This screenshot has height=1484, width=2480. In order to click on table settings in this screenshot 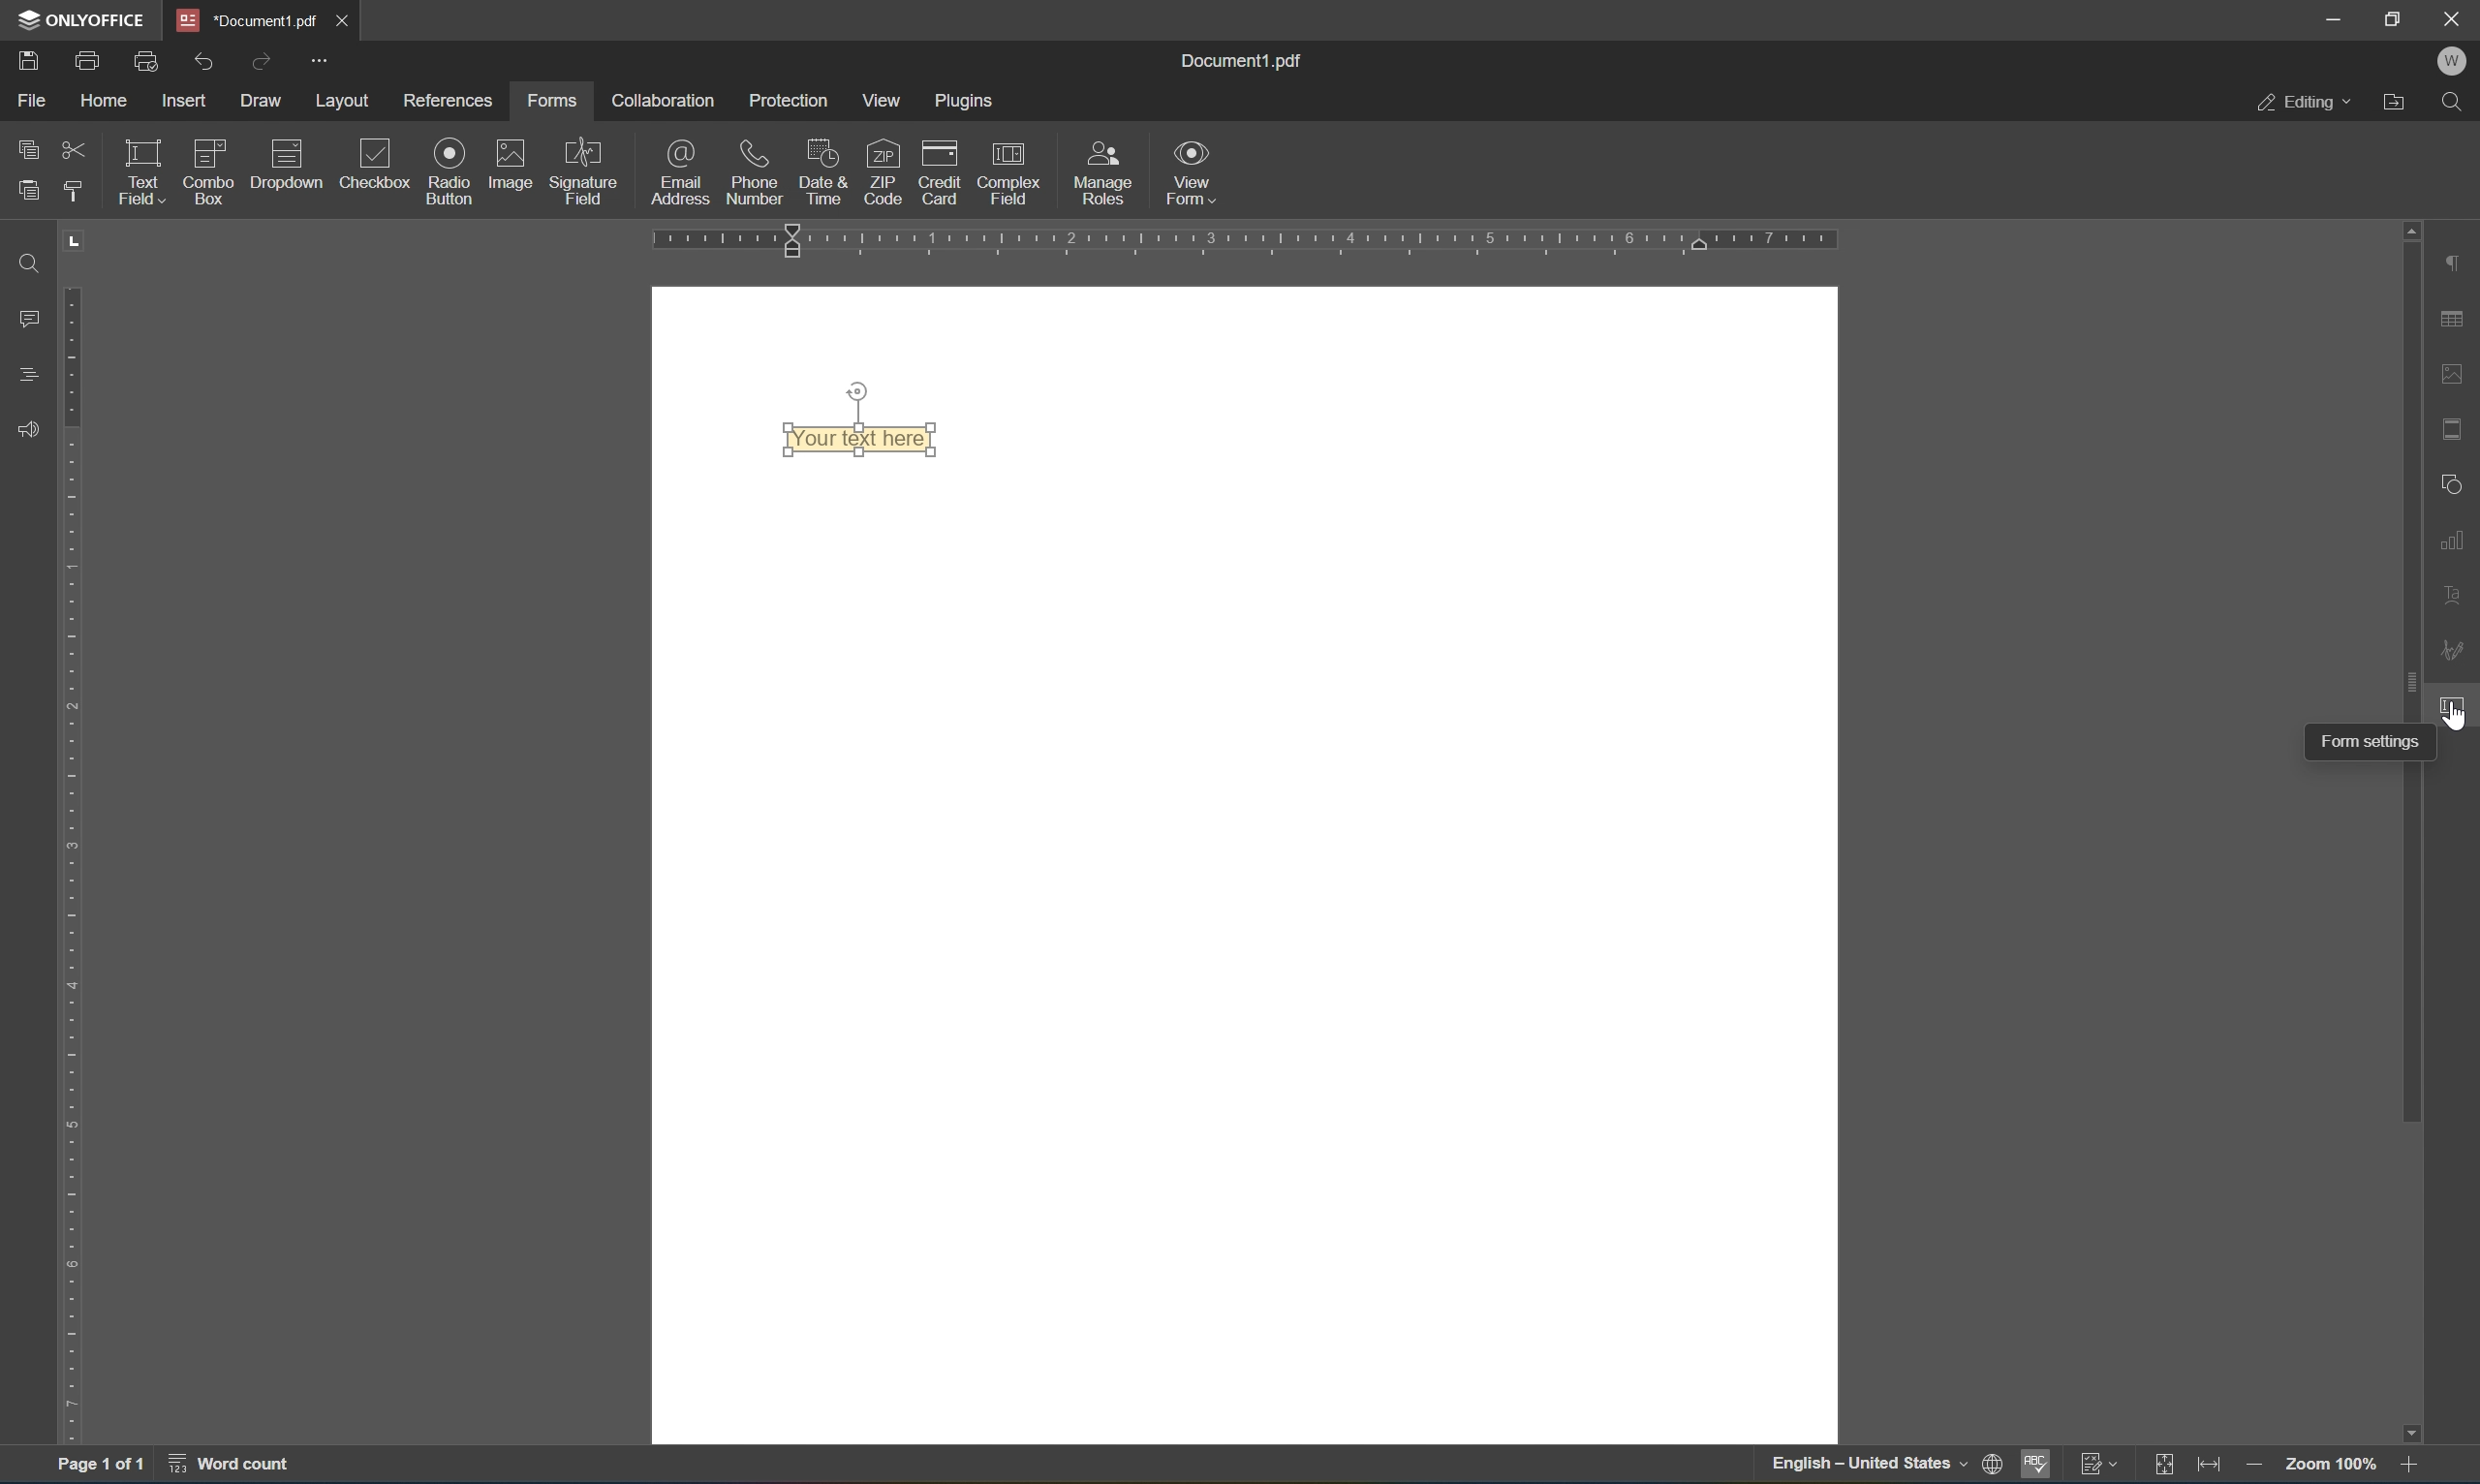, I will do `click(2455, 320)`.